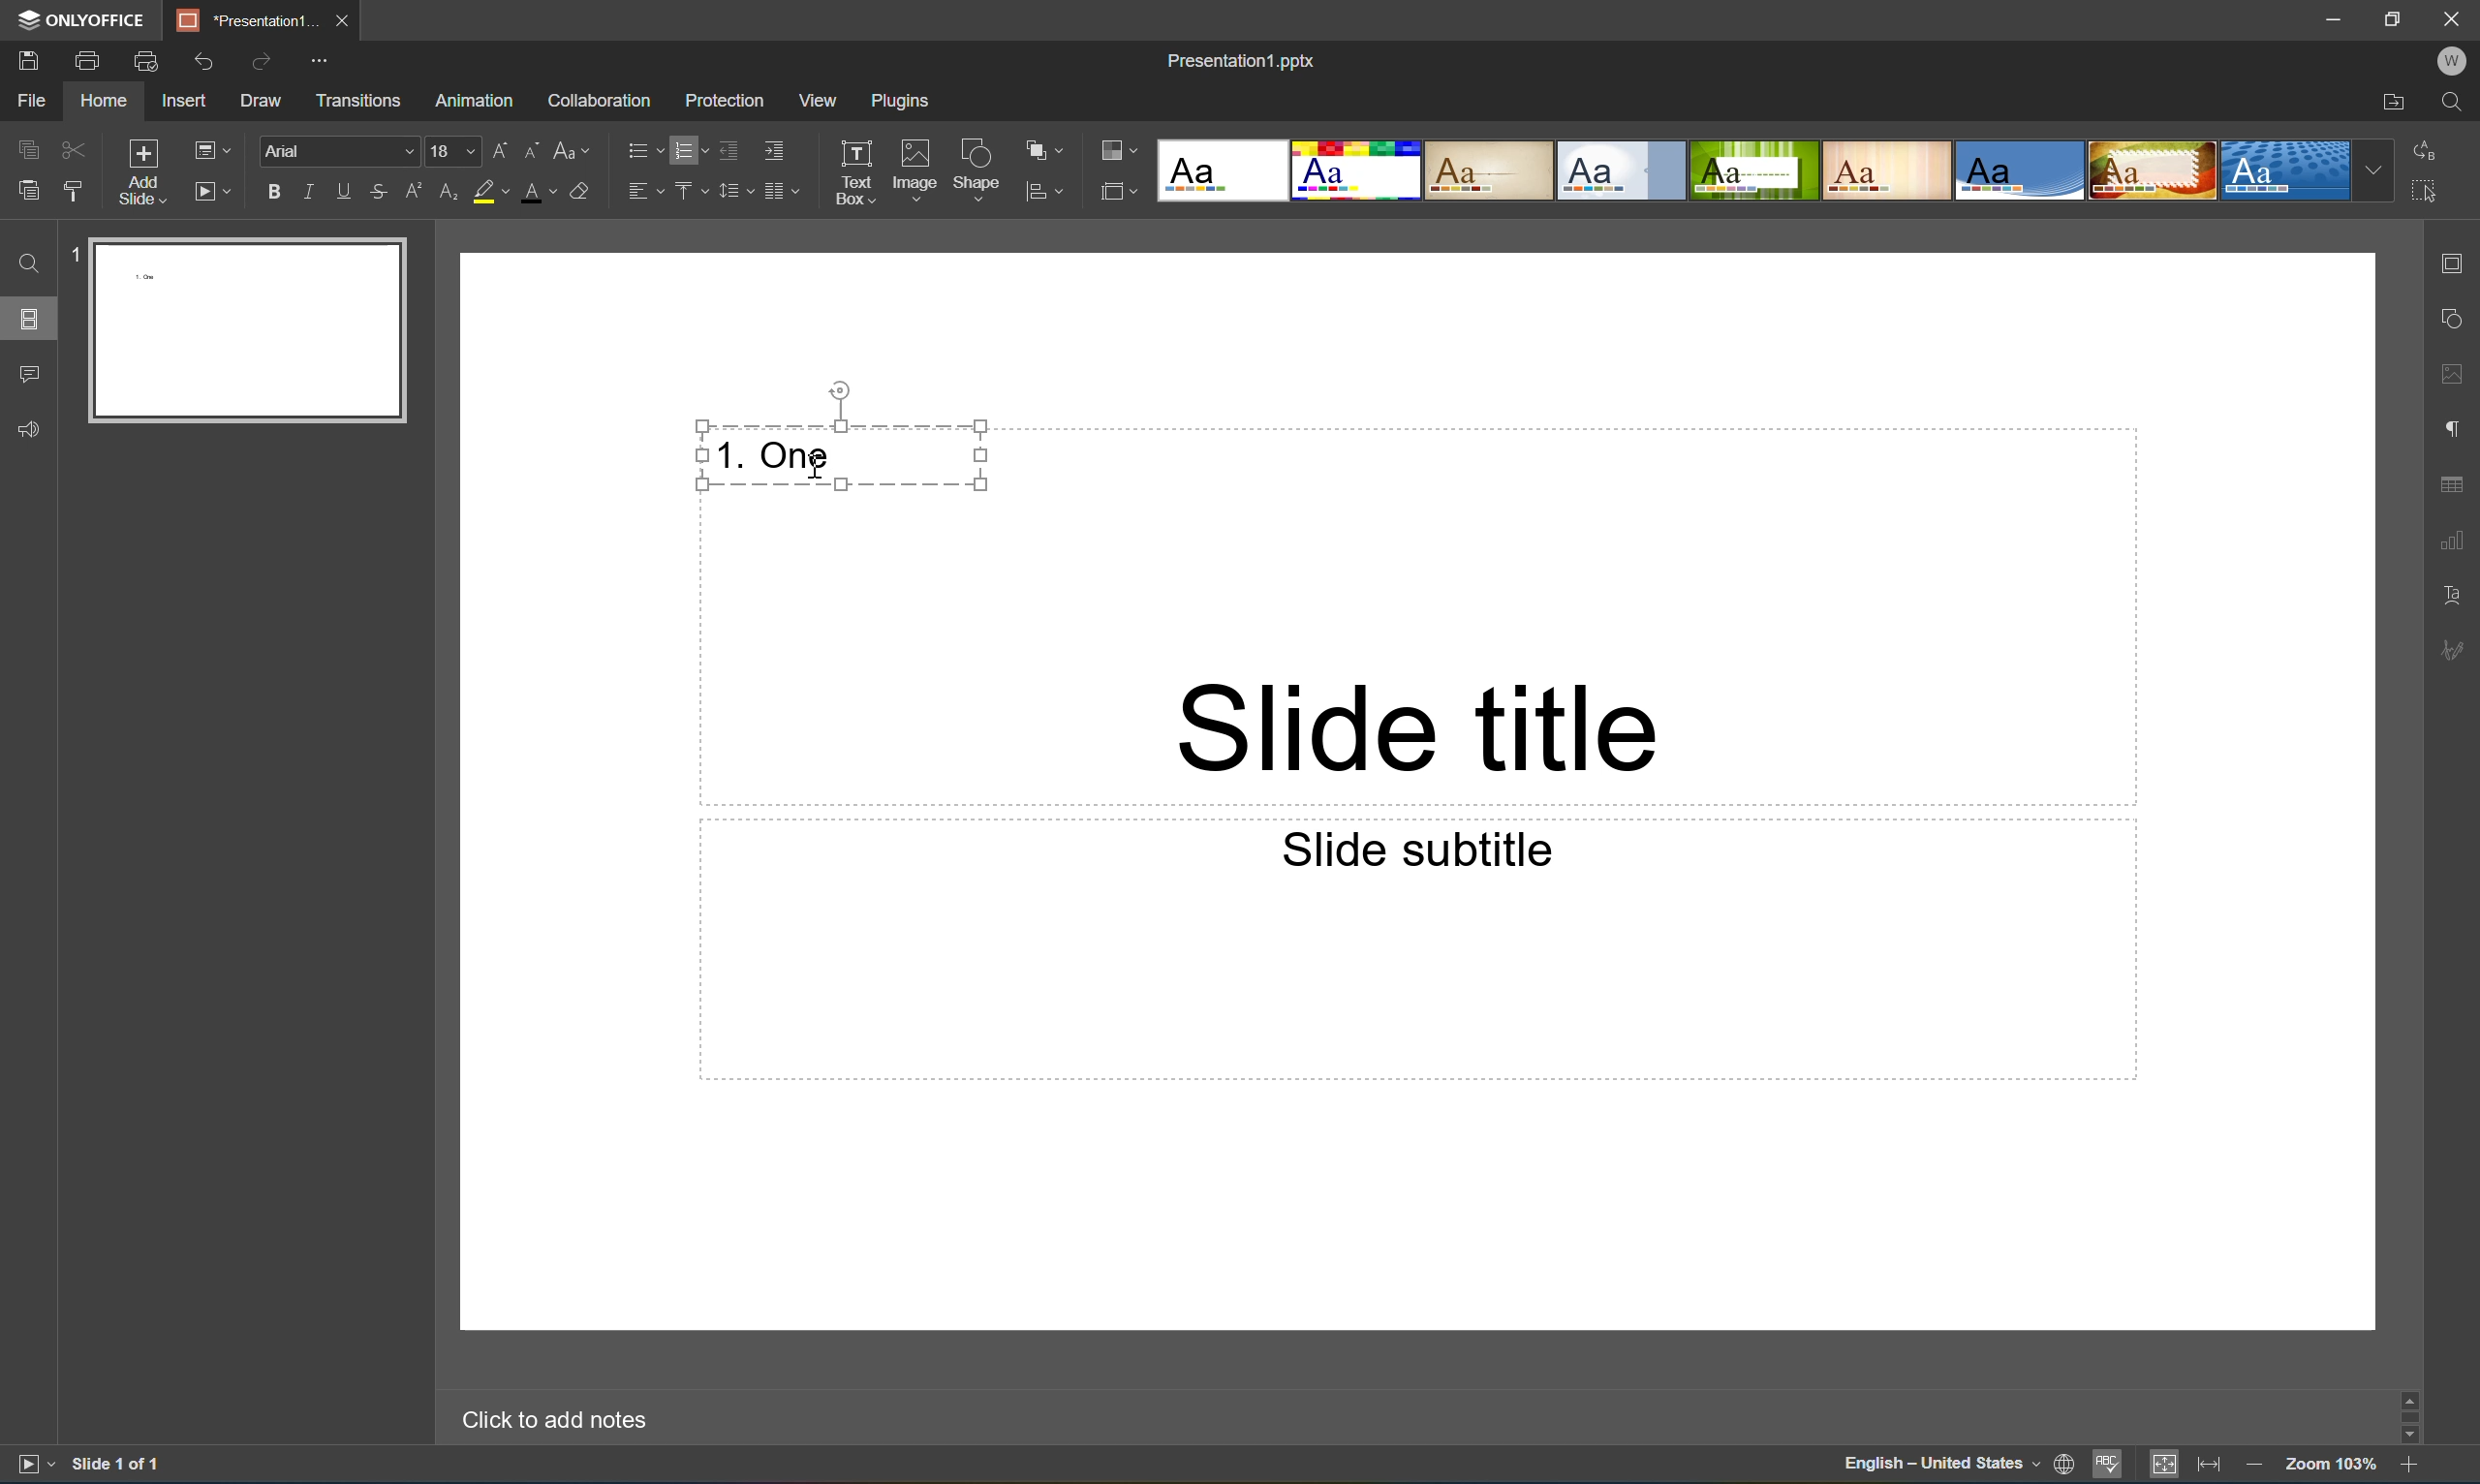 This screenshot has width=2480, height=1484. I want to click on Animation, so click(472, 104).